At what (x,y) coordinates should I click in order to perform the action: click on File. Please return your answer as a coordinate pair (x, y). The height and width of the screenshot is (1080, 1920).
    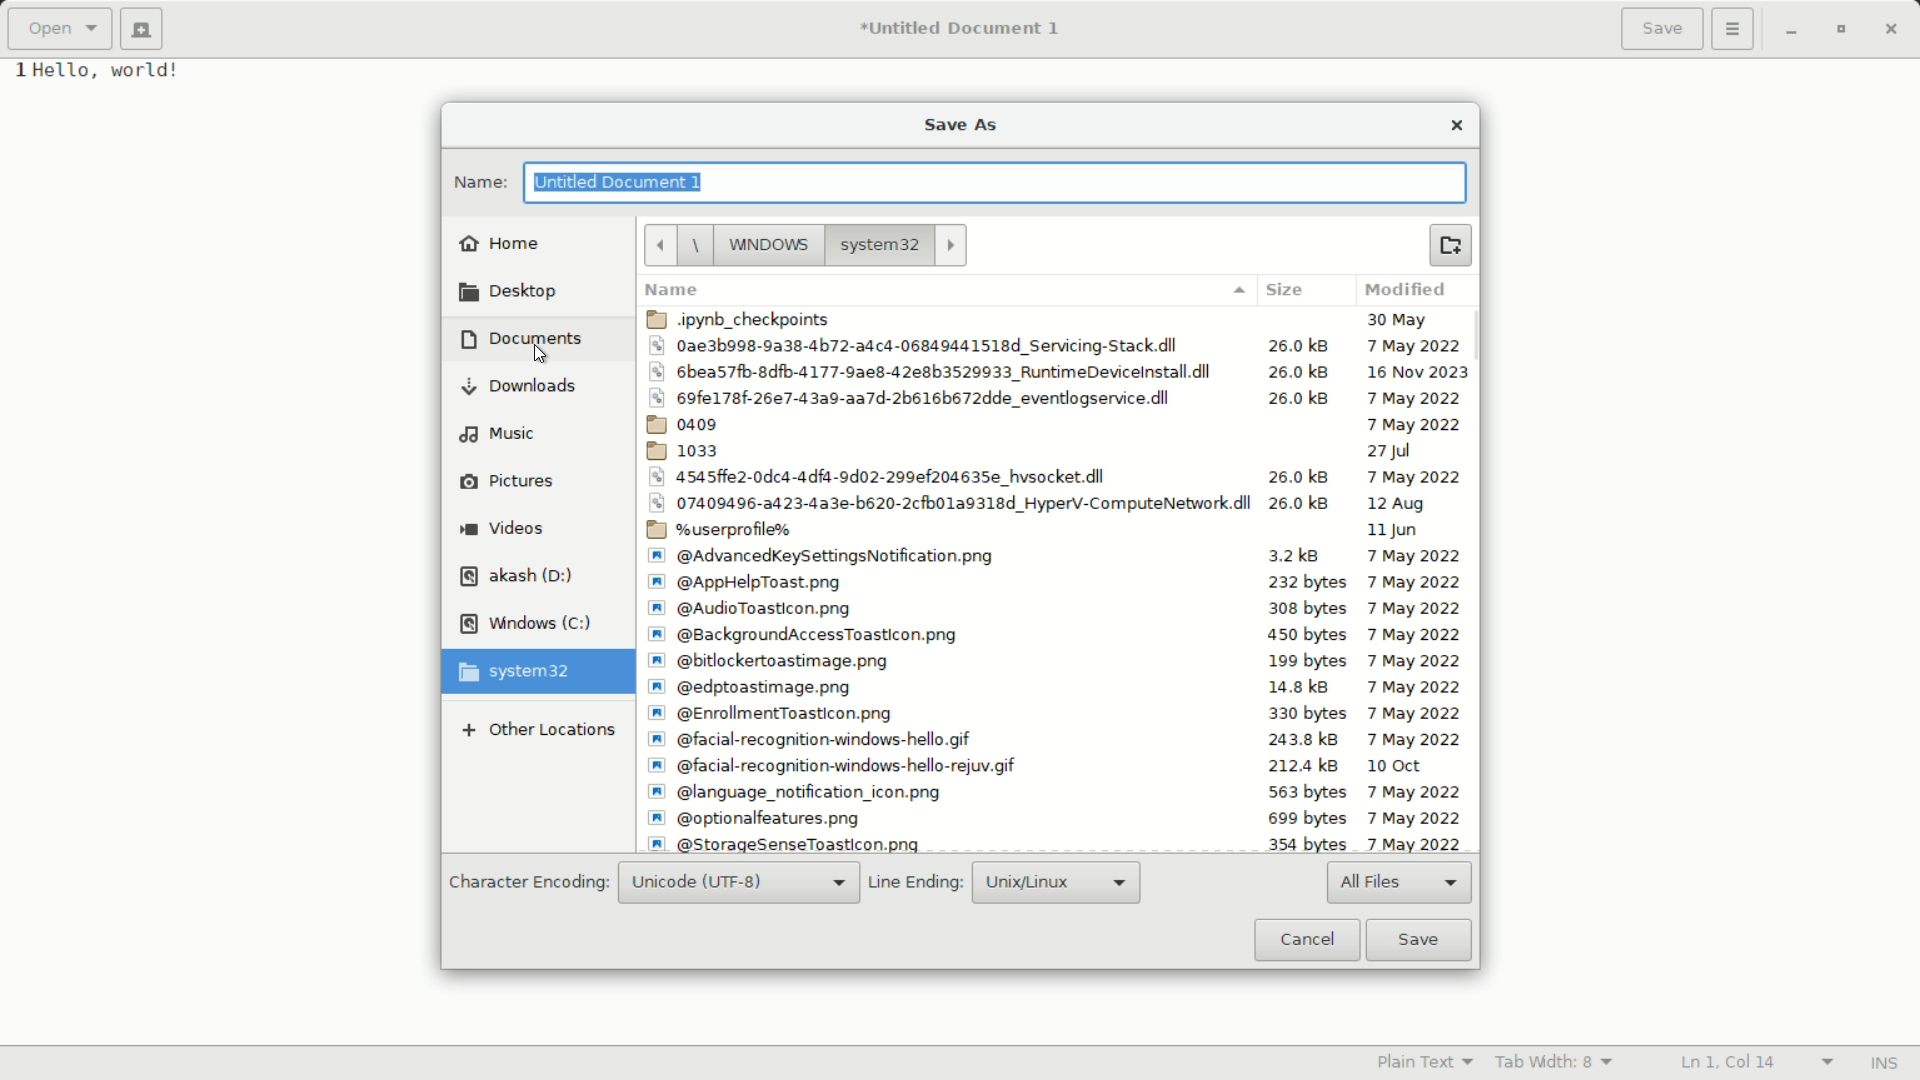
    Looking at the image, I should click on (1058, 610).